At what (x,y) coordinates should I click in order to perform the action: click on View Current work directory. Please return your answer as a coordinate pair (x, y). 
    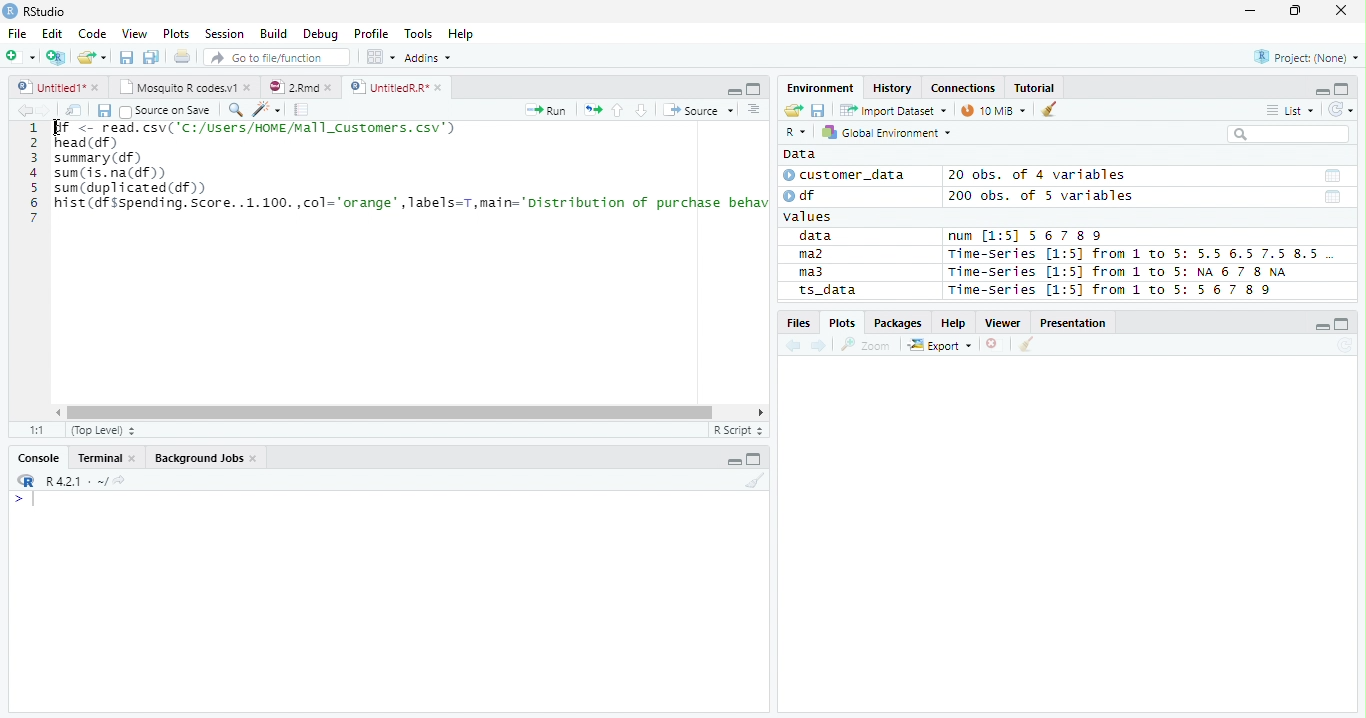
    Looking at the image, I should click on (121, 480).